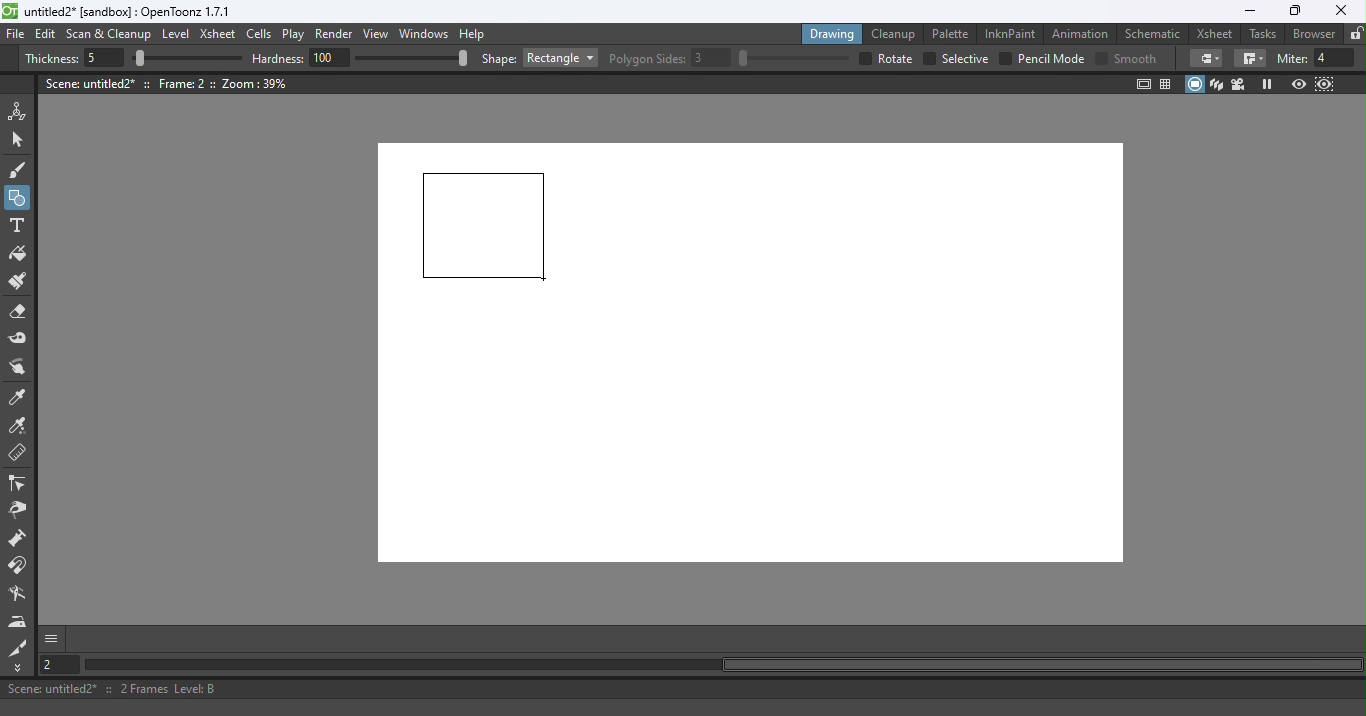 The height and width of the screenshot is (716, 1366). I want to click on Level, so click(176, 35).